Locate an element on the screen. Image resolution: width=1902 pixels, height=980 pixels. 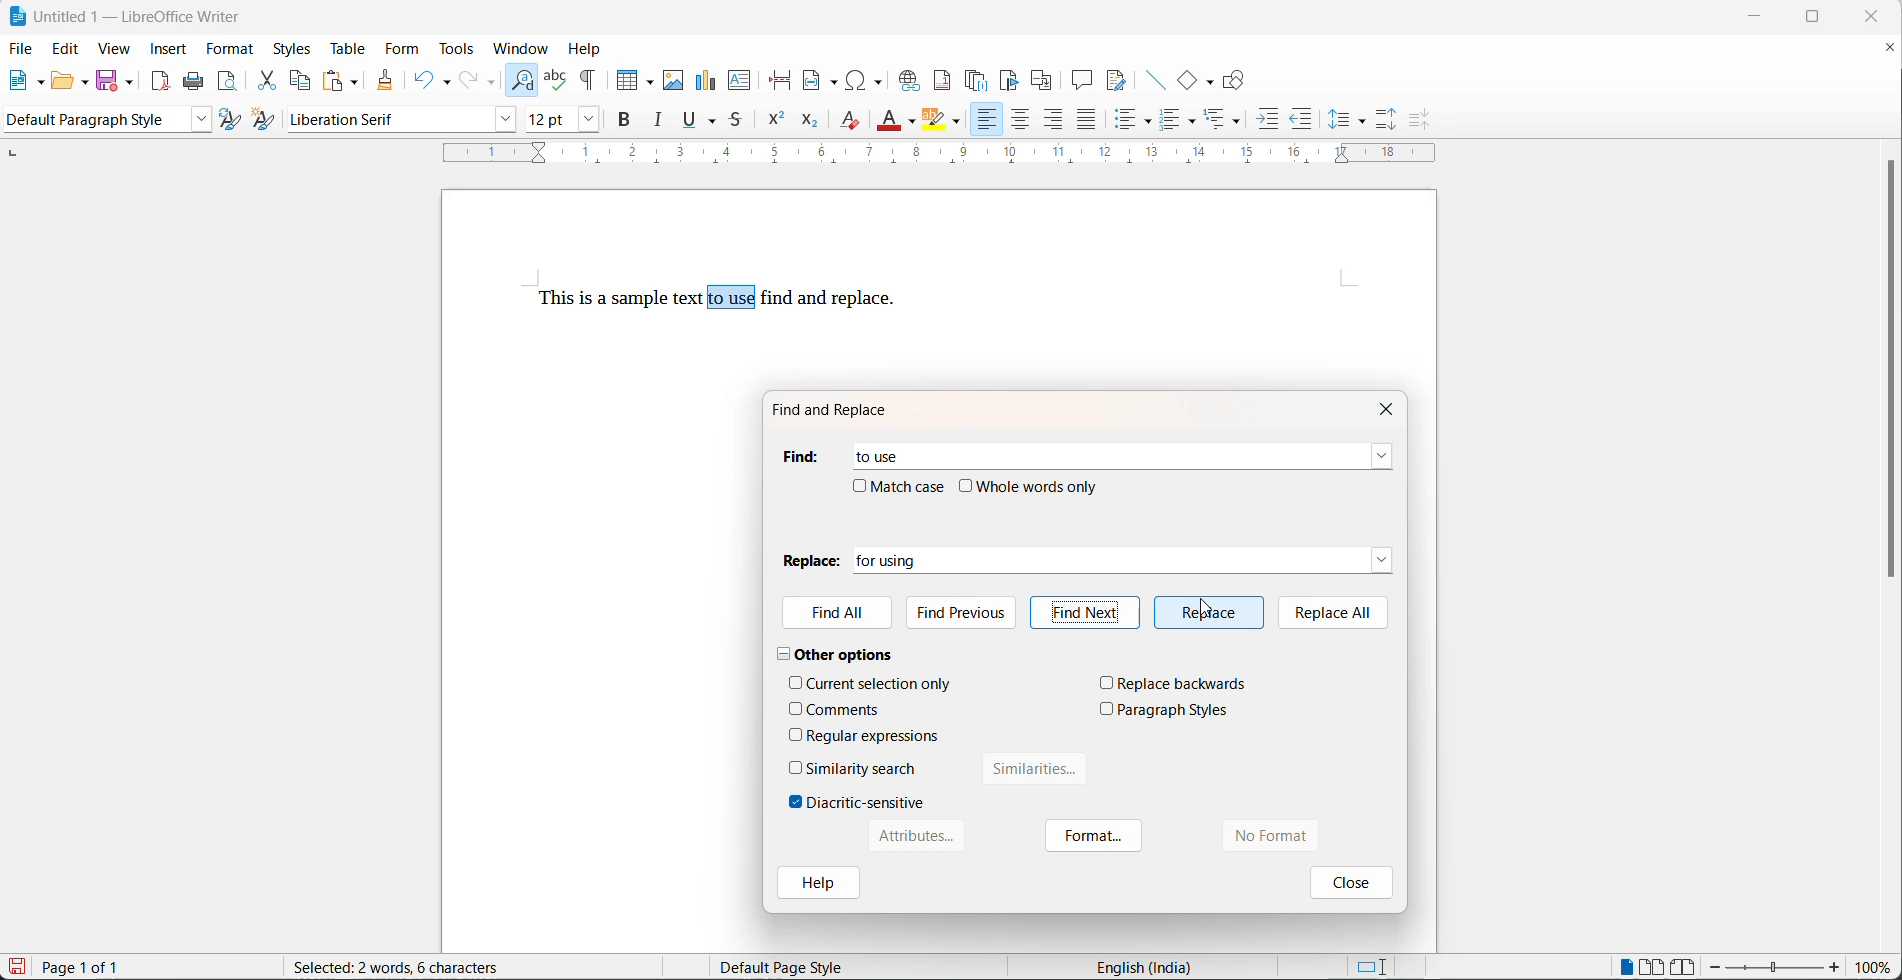
print preview is located at coordinates (229, 83).